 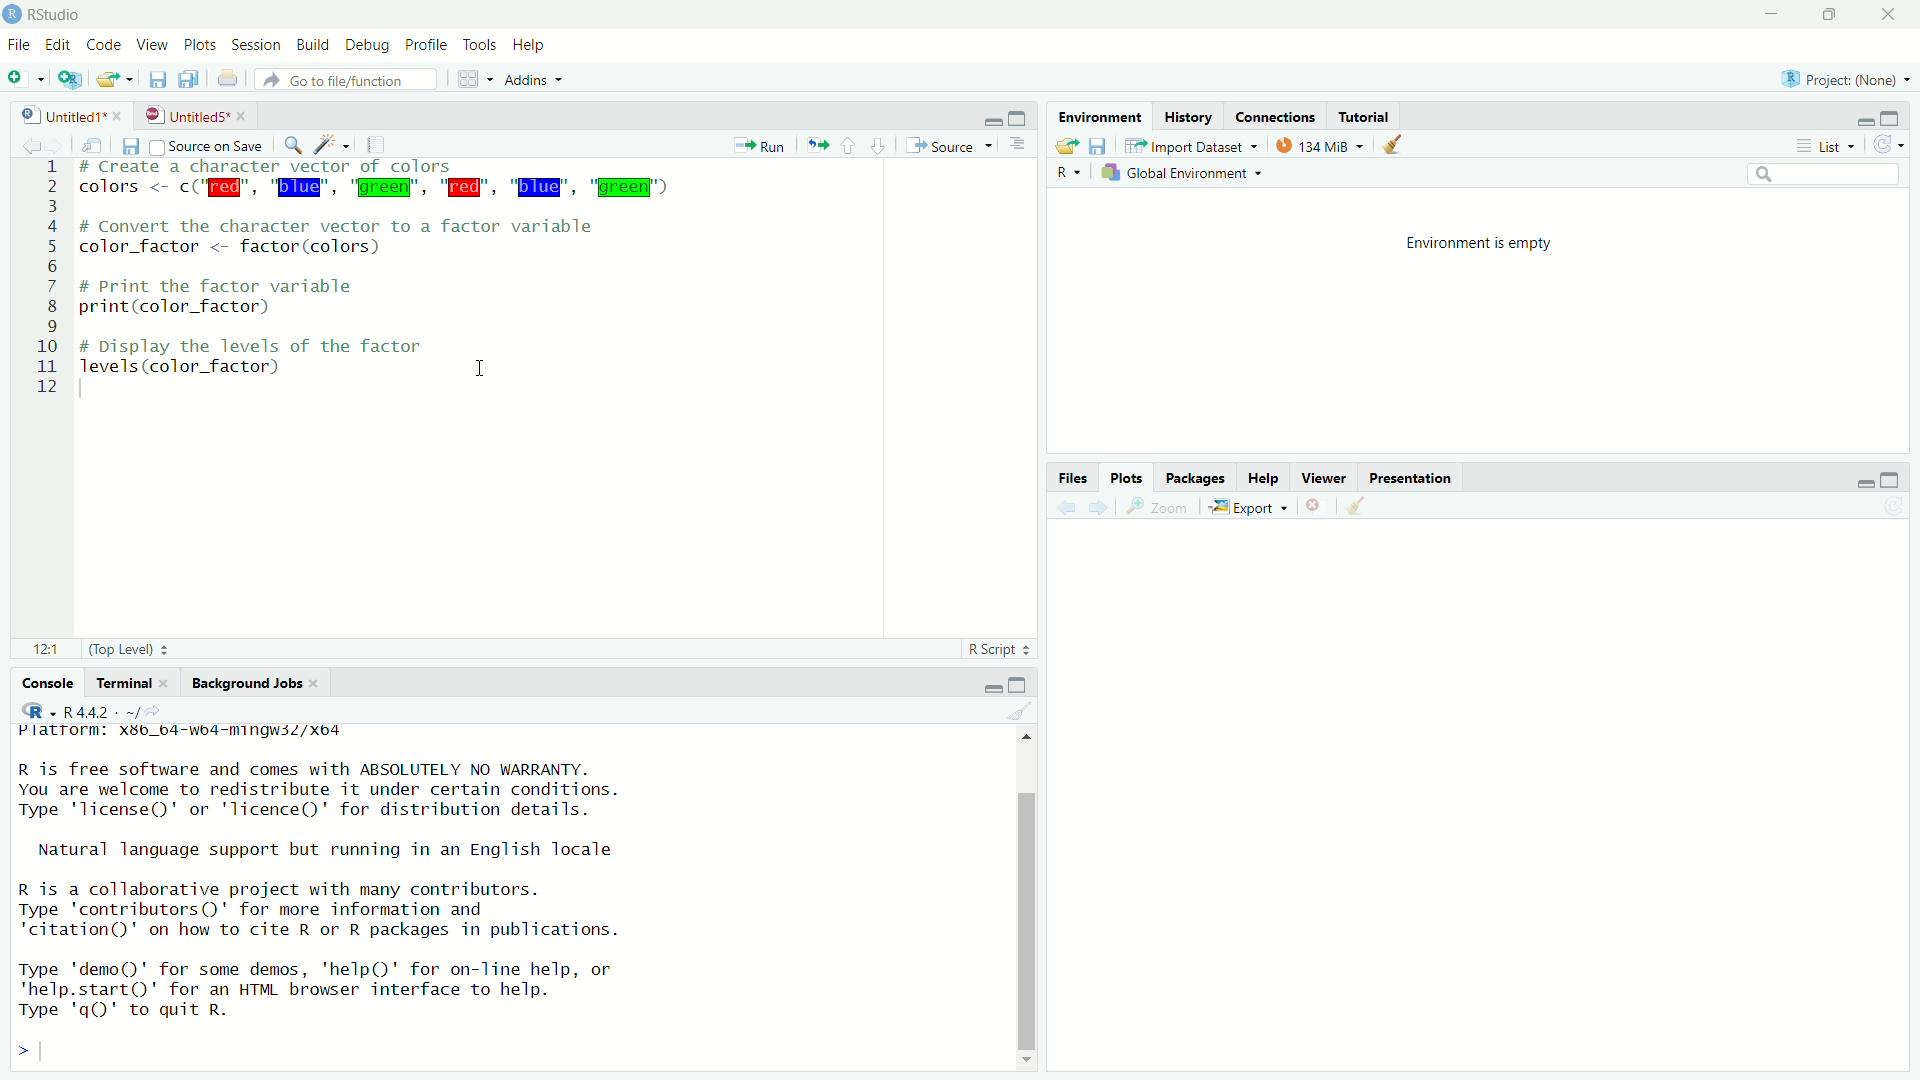 What do you see at coordinates (1895, 143) in the screenshot?
I see `refresh` at bounding box center [1895, 143].